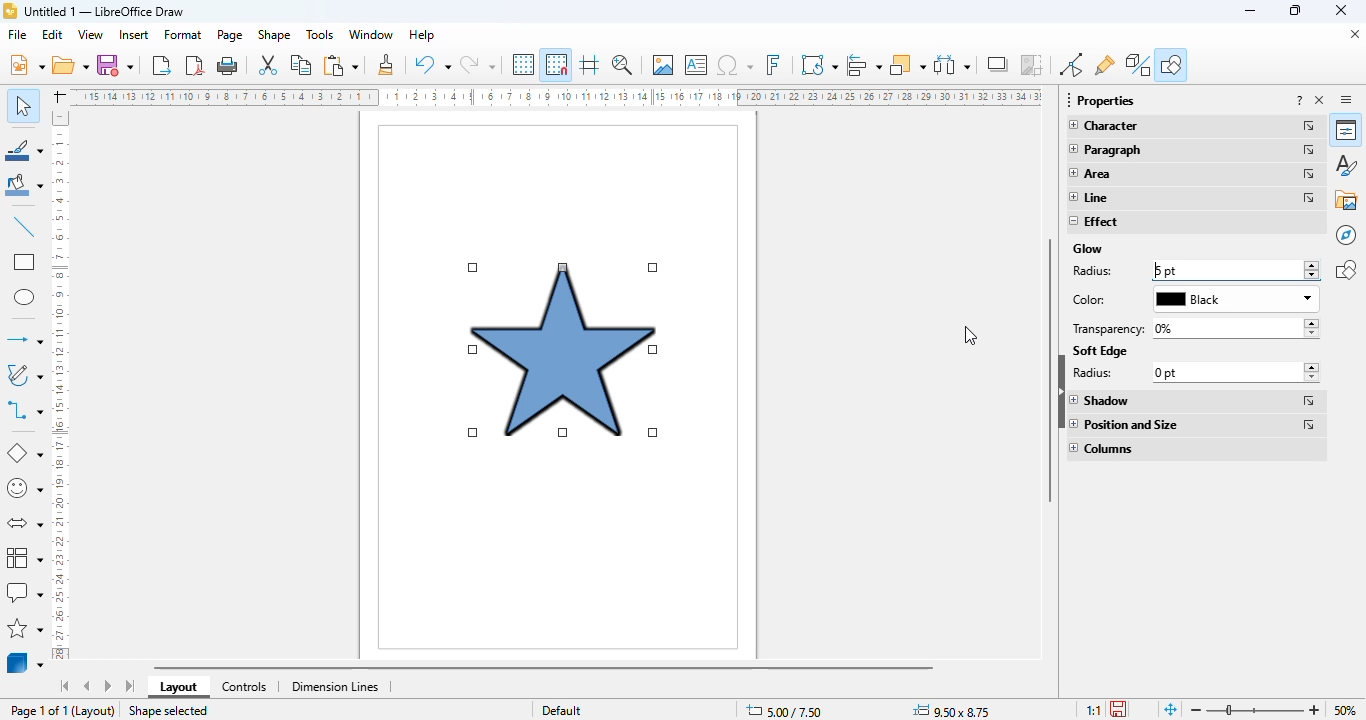  What do you see at coordinates (1127, 424) in the screenshot?
I see `position and size` at bounding box center [1127, 424].